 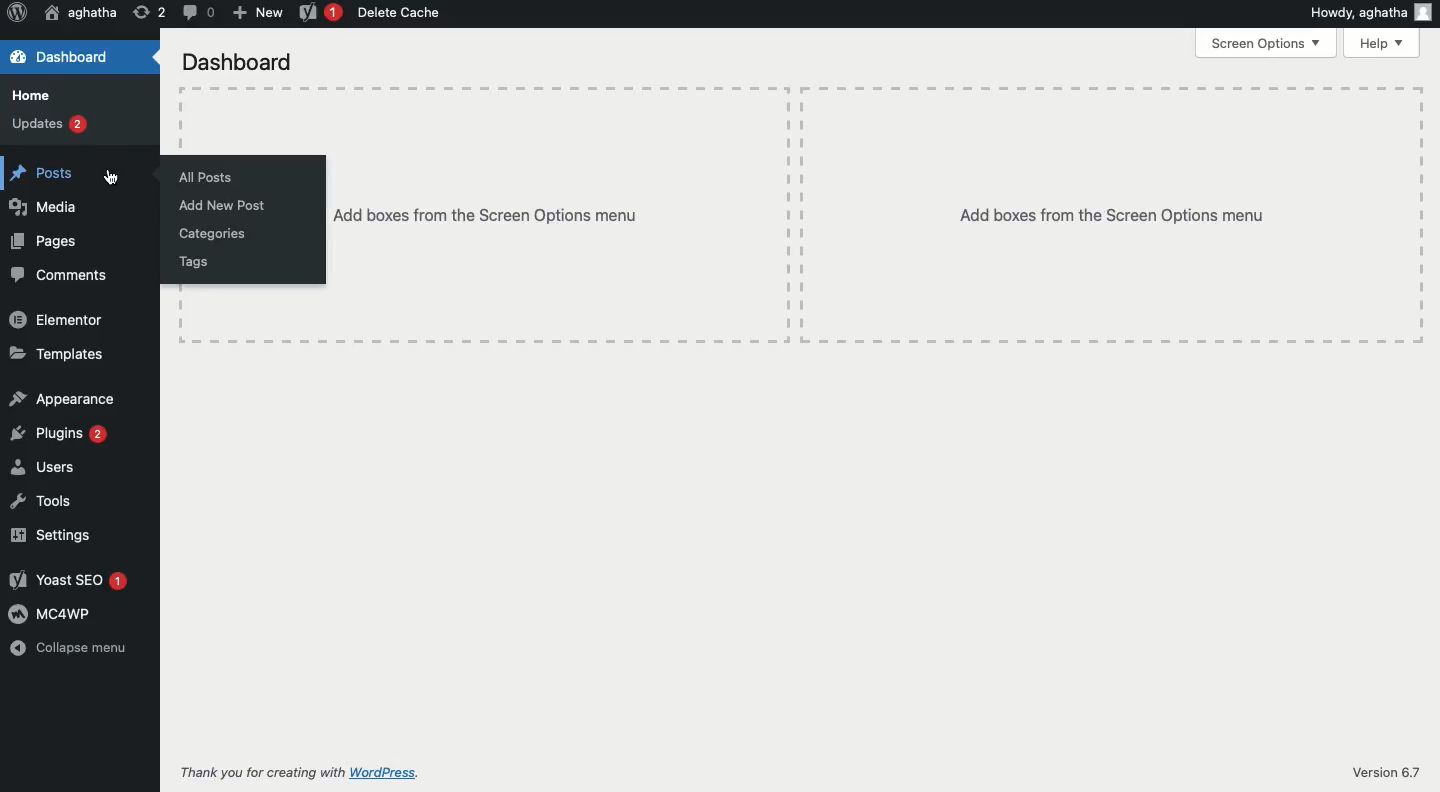 I want to click on Plugins, so click(x=62, y=434).